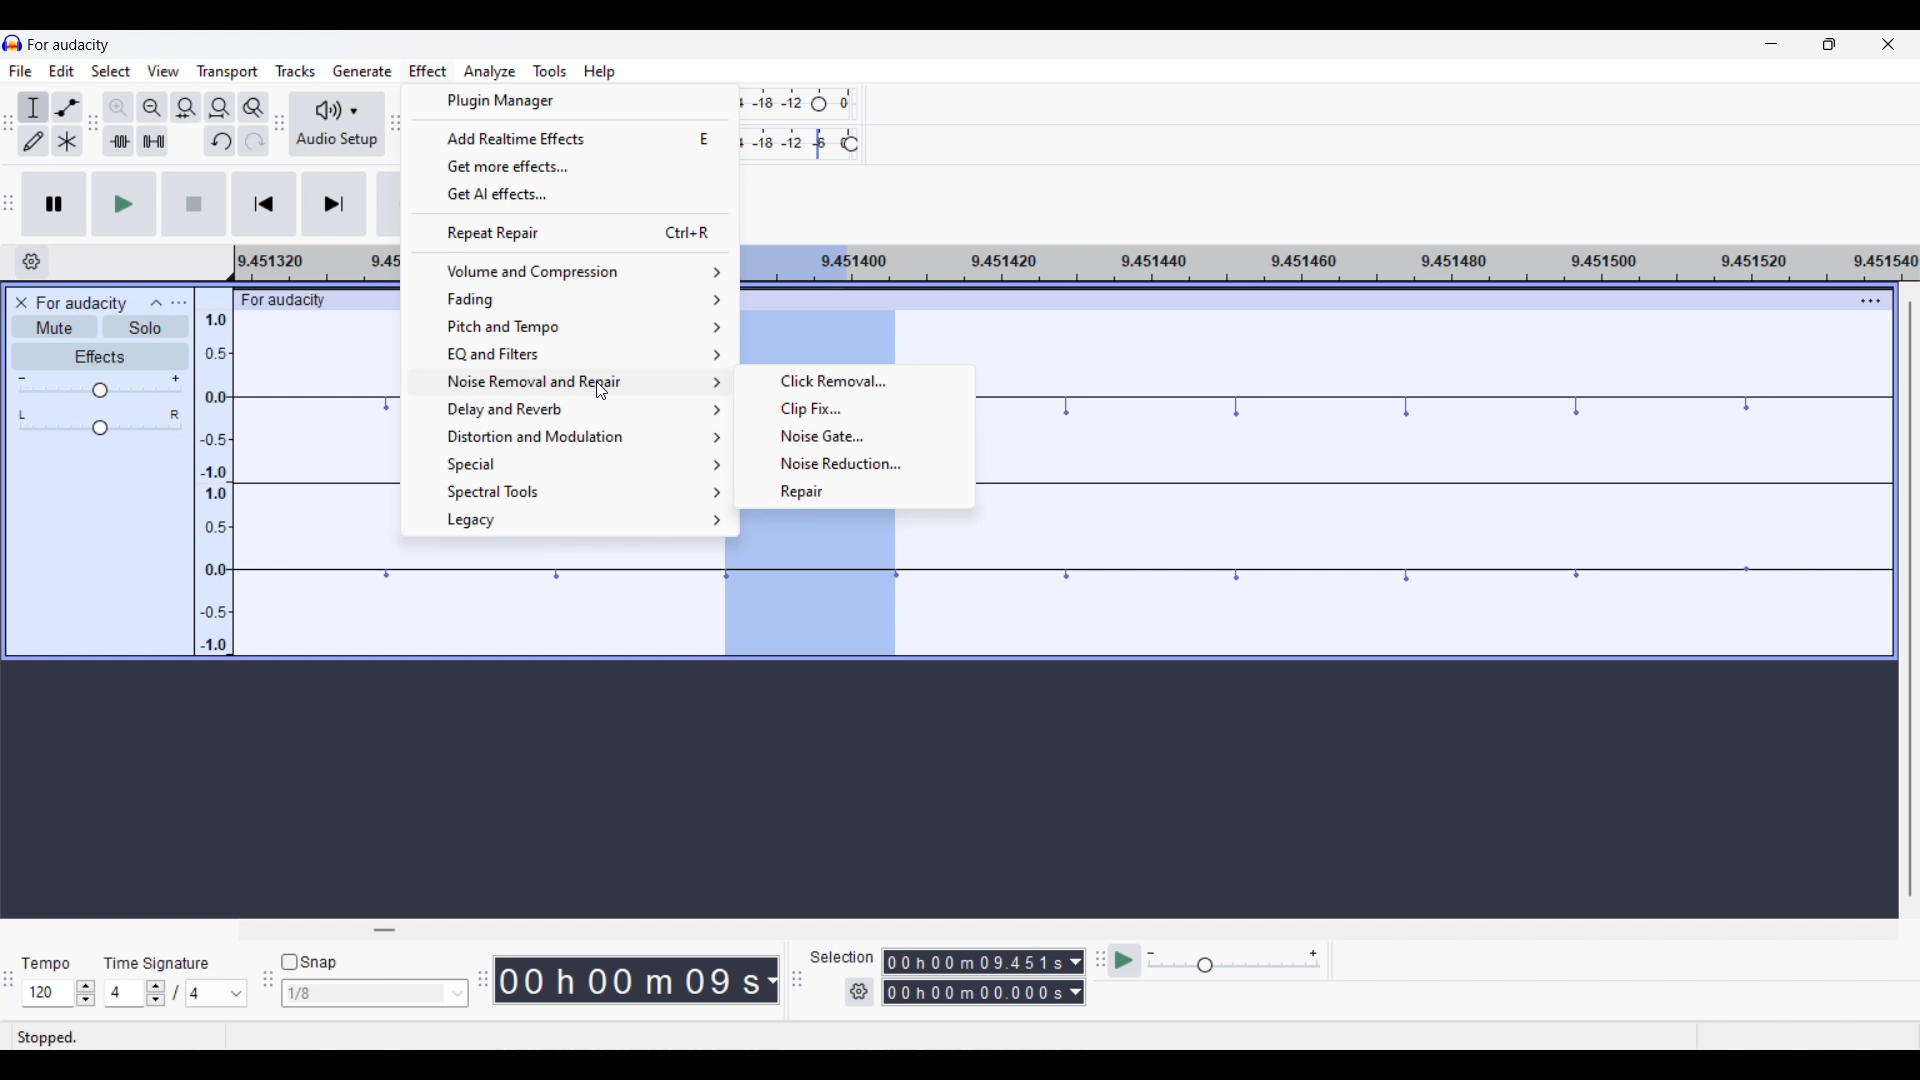 This screenshot has height=1080, width=1920. What do you see at coordinates (60, 992) in the screenshot?
I see `Tempo settings` at bounding box center [60, 992].